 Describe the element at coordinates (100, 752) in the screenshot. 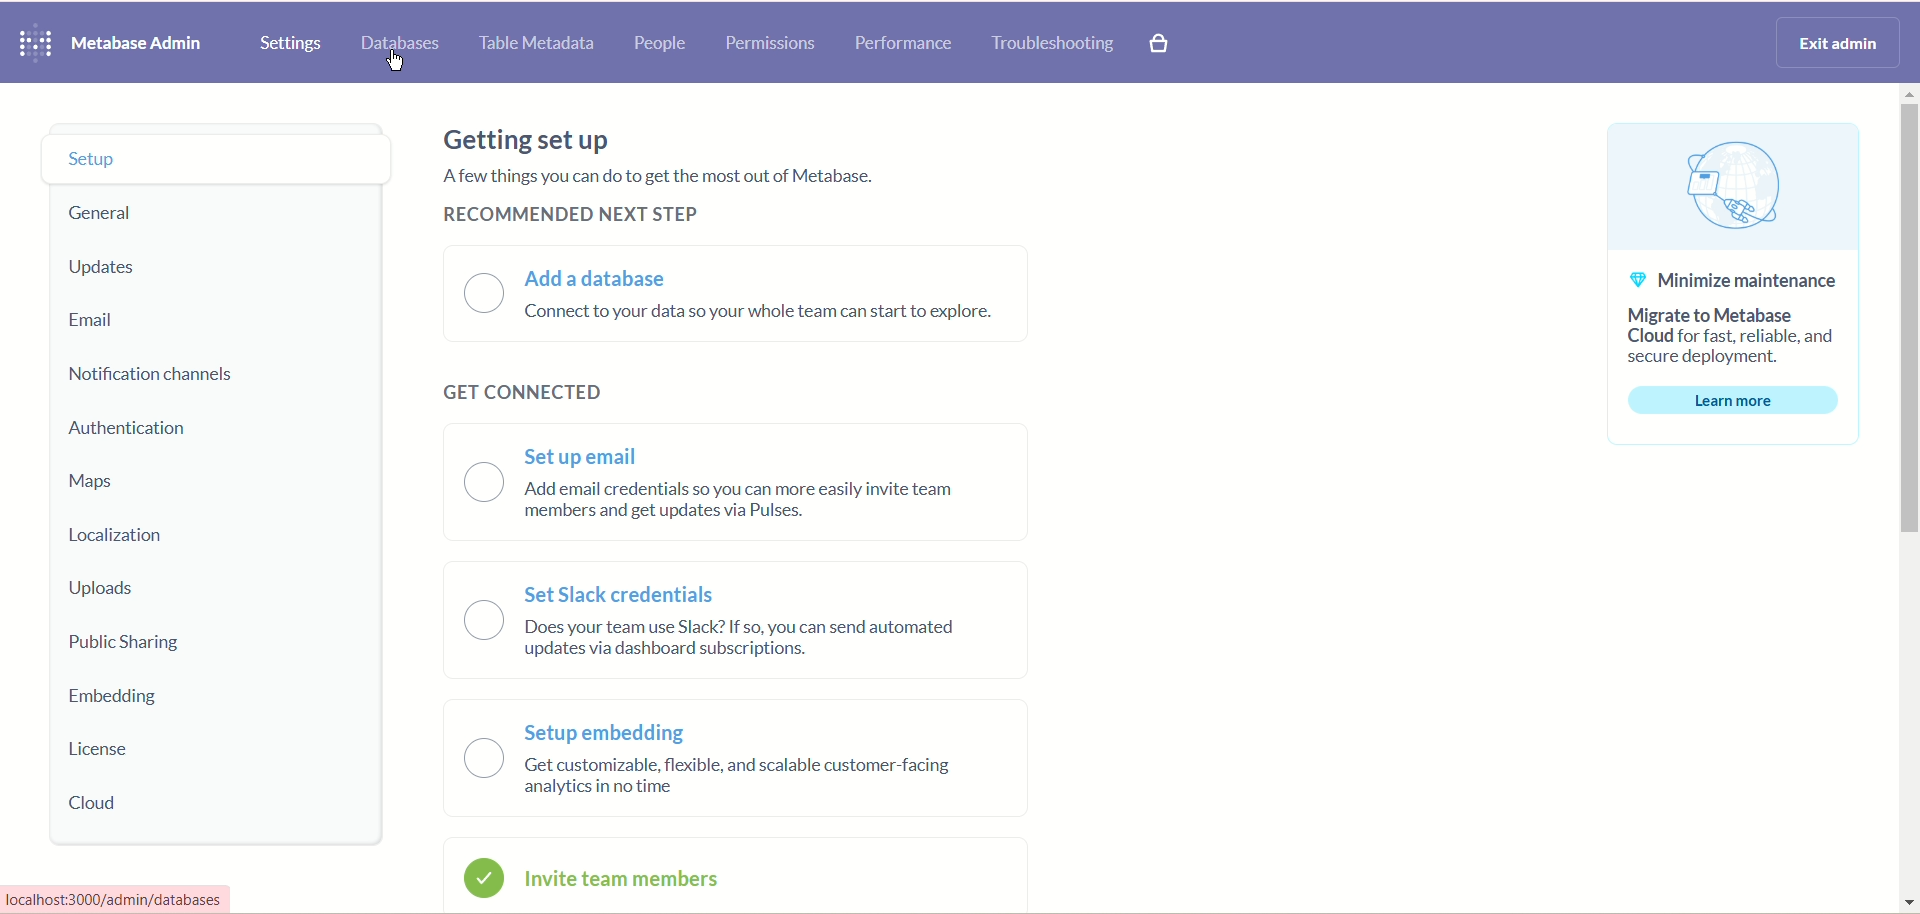

I see `license` at that location.